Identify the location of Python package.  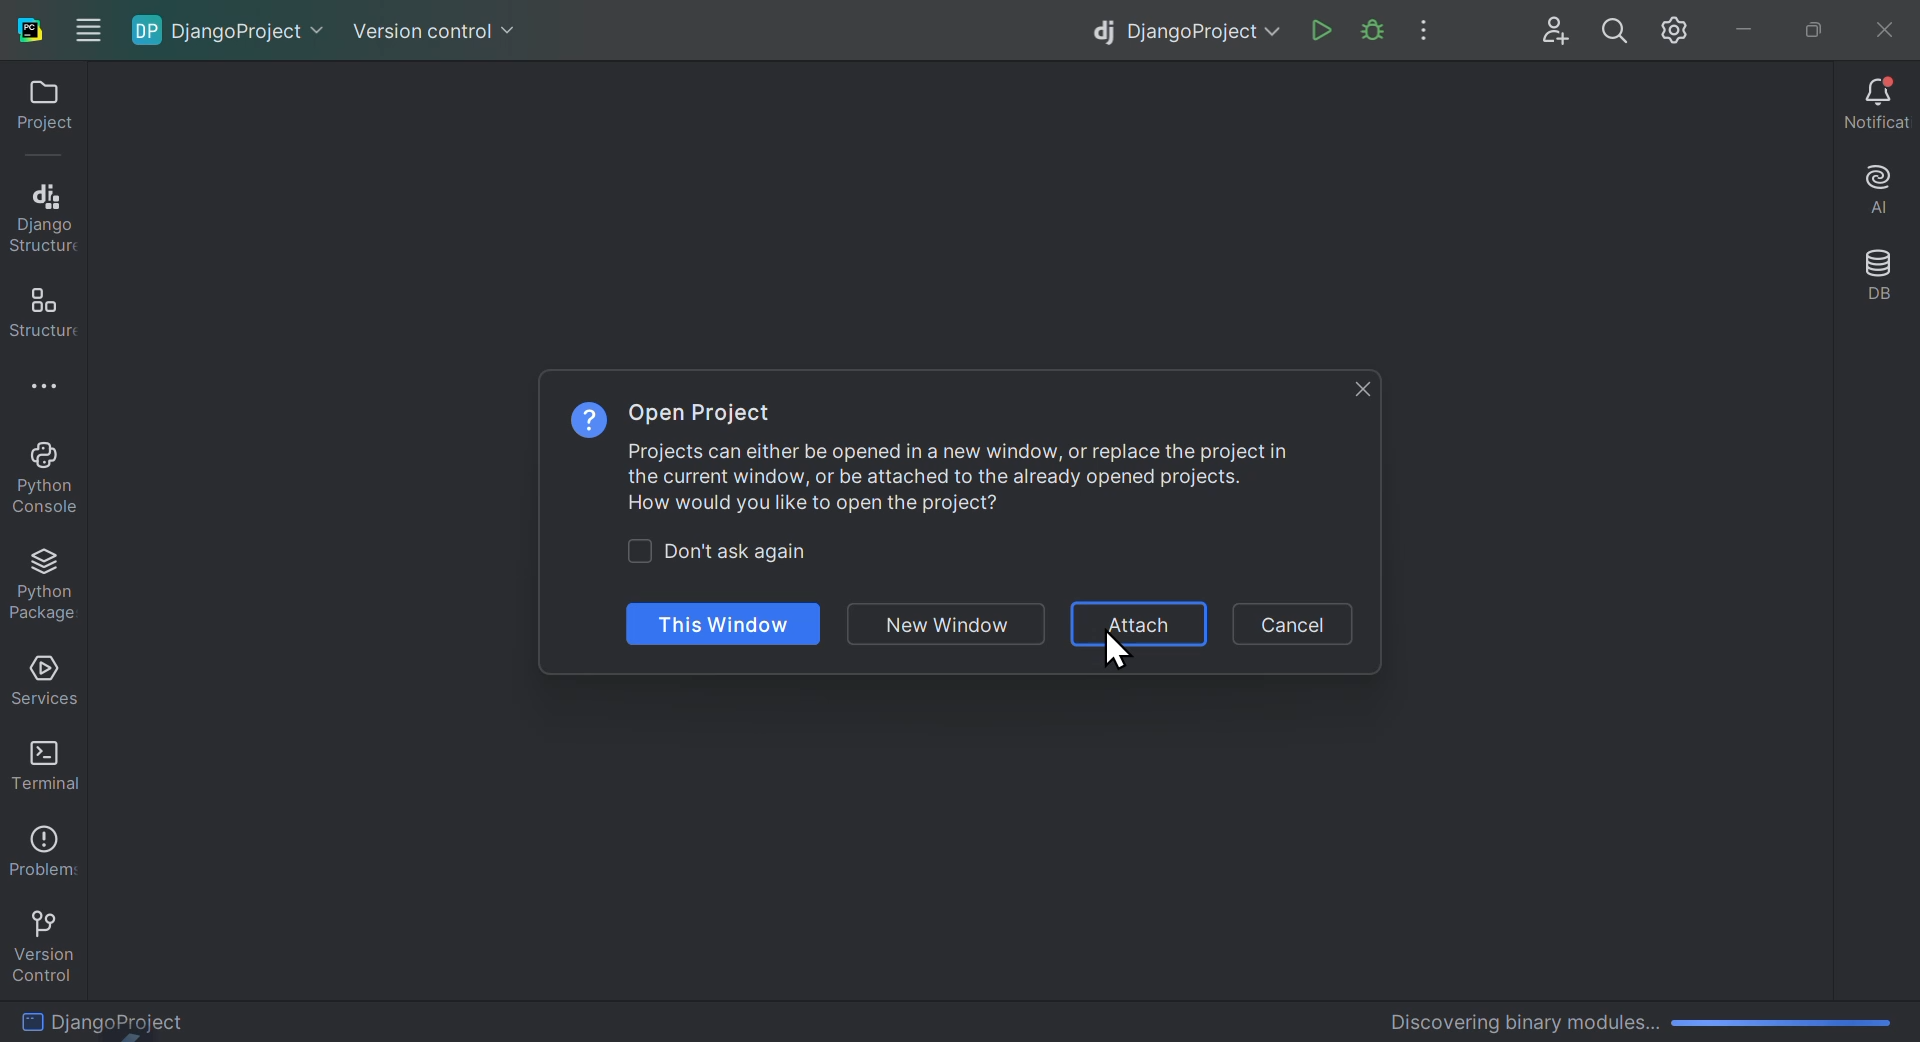
(50, 586).